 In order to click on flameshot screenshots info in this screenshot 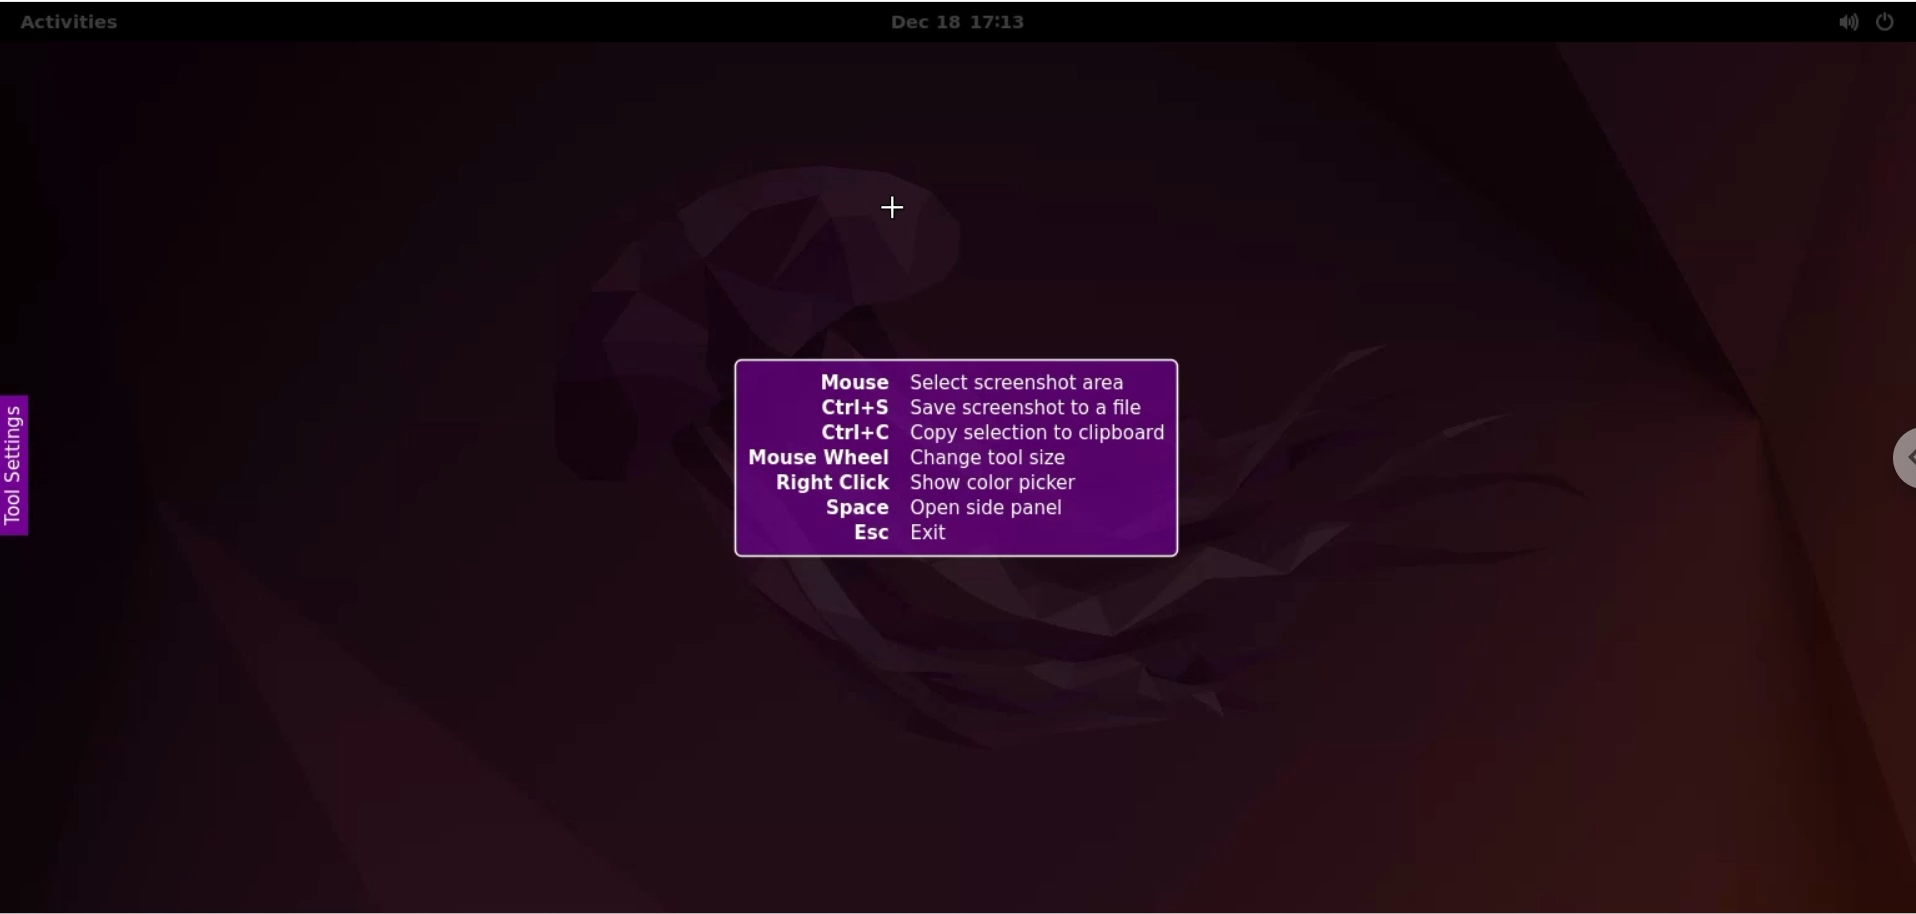, I will do `click(954, 458)`.